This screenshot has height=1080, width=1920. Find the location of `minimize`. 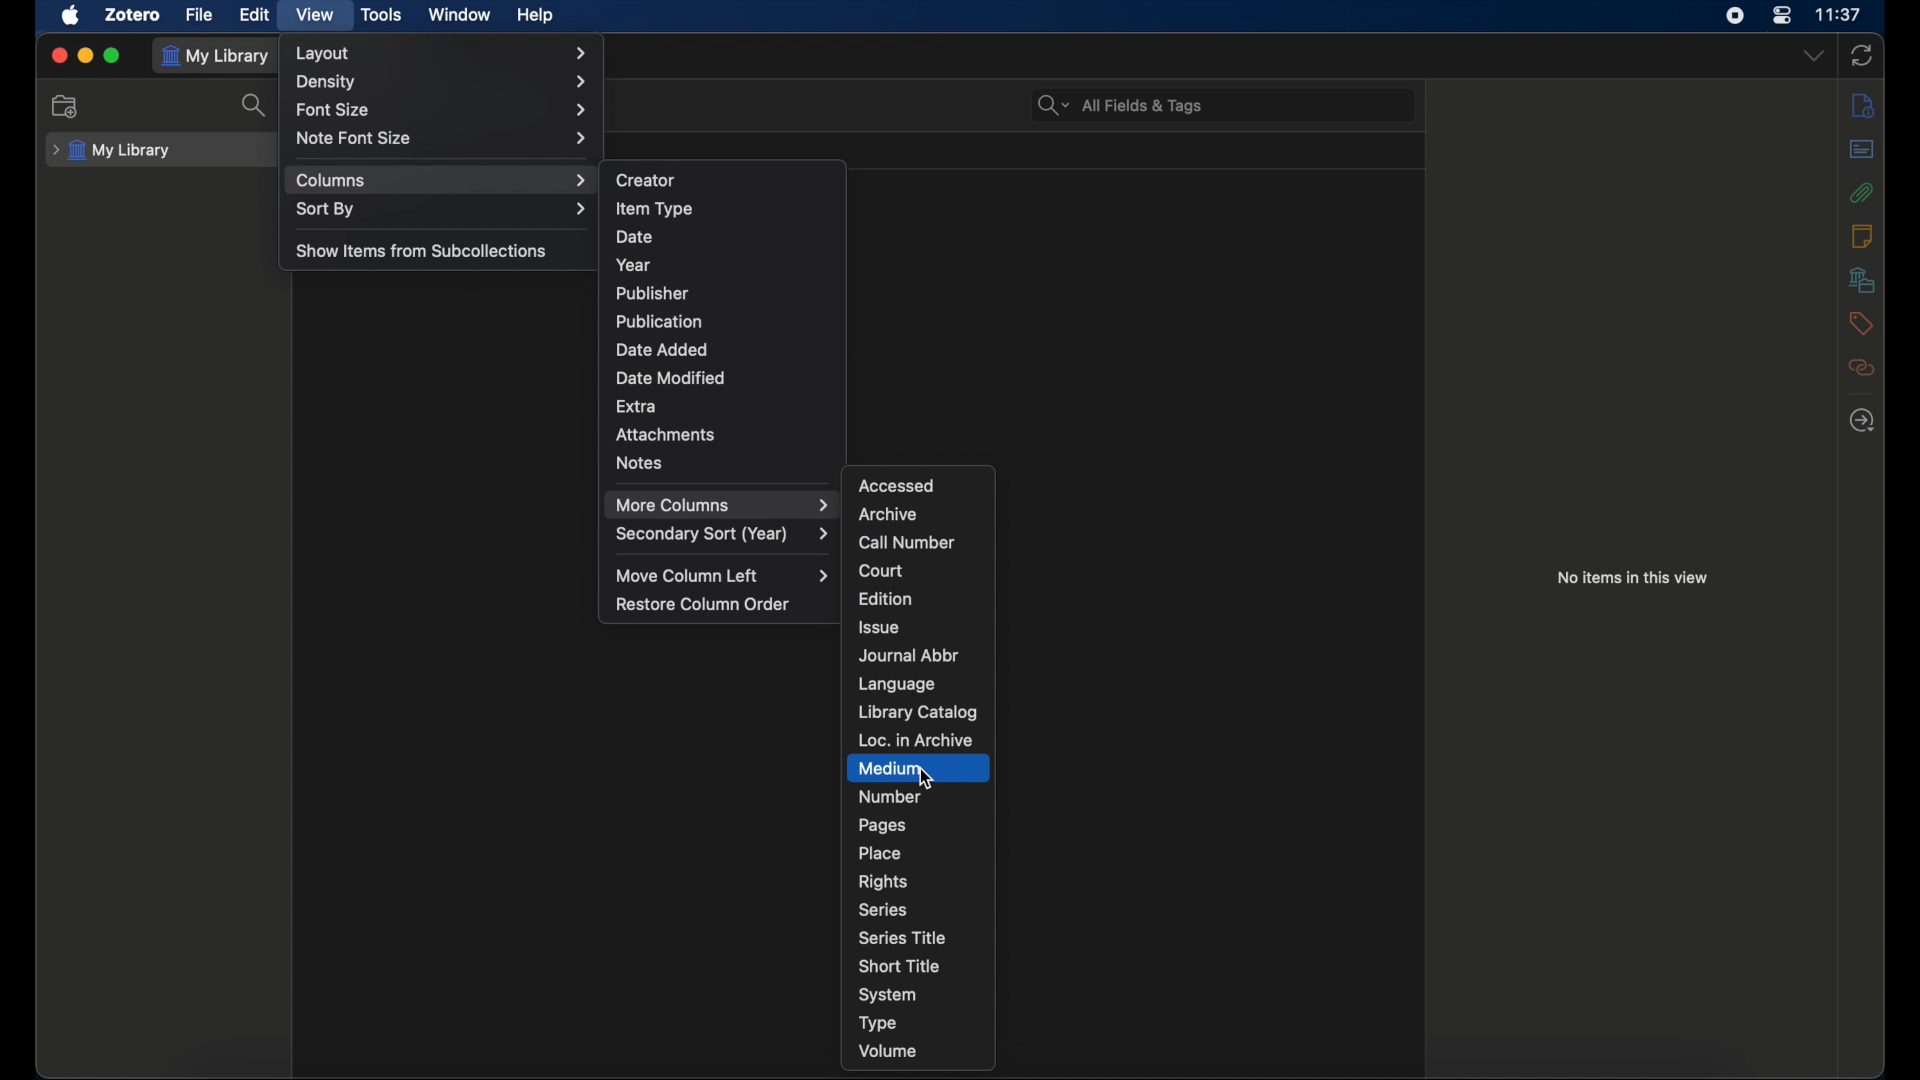

minimize is located at coordinates (86, 56).